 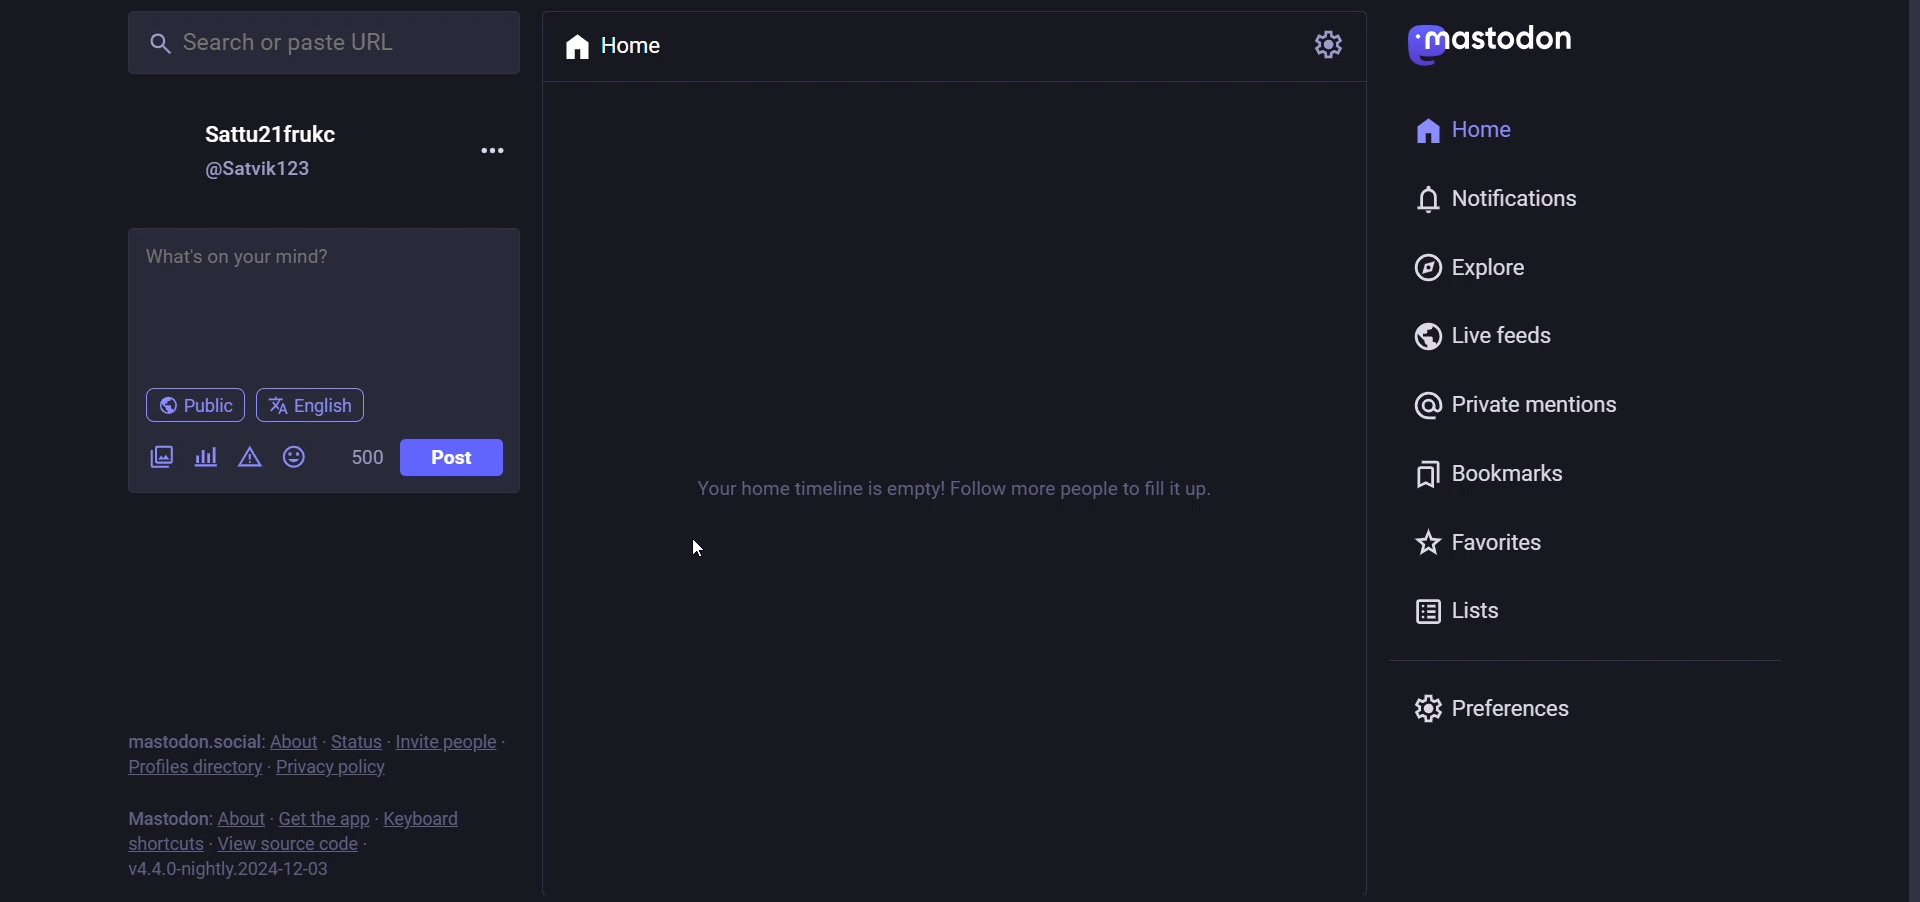 What do you see at coordinates (312, 406) in the screenshot?
I see `English` at bounding box center [312, 406].